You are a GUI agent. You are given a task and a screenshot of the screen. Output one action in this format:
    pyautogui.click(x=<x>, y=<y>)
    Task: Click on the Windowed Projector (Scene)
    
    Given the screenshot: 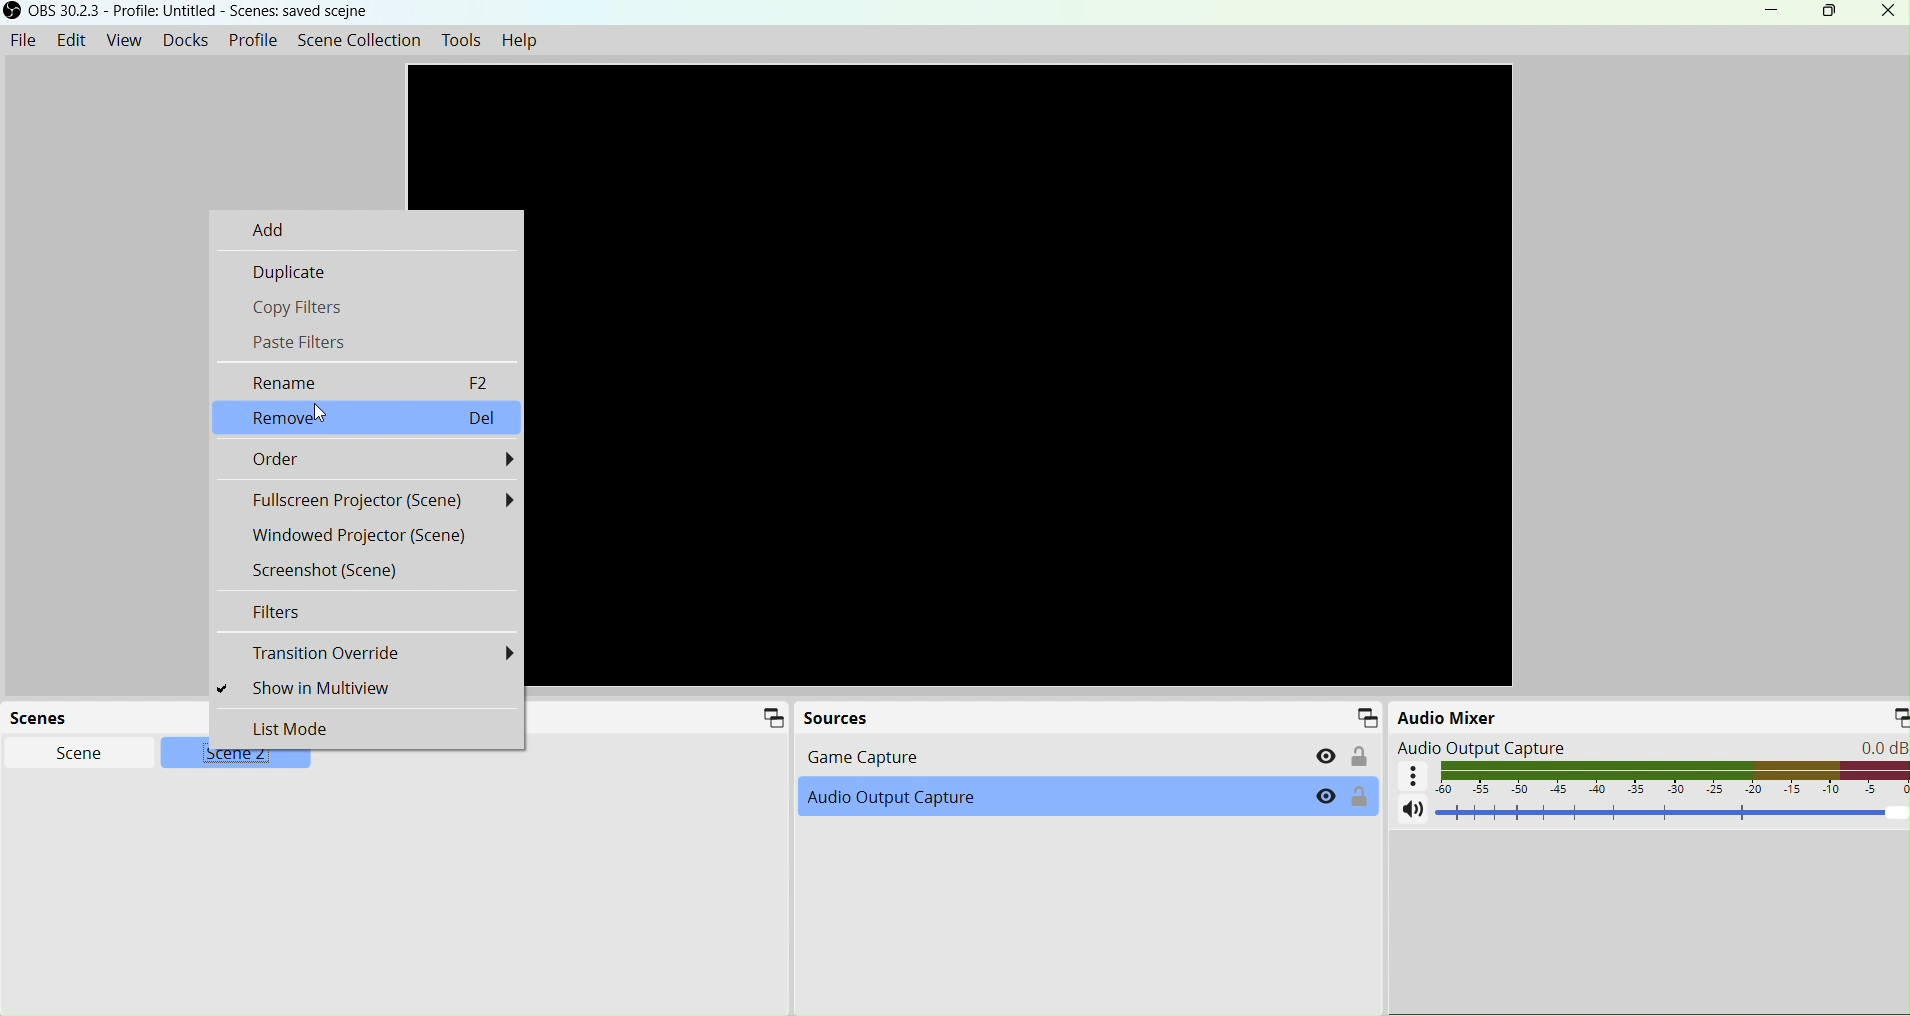 What is the action you would take?
    pyautogui.click(x=367, y=536)
    